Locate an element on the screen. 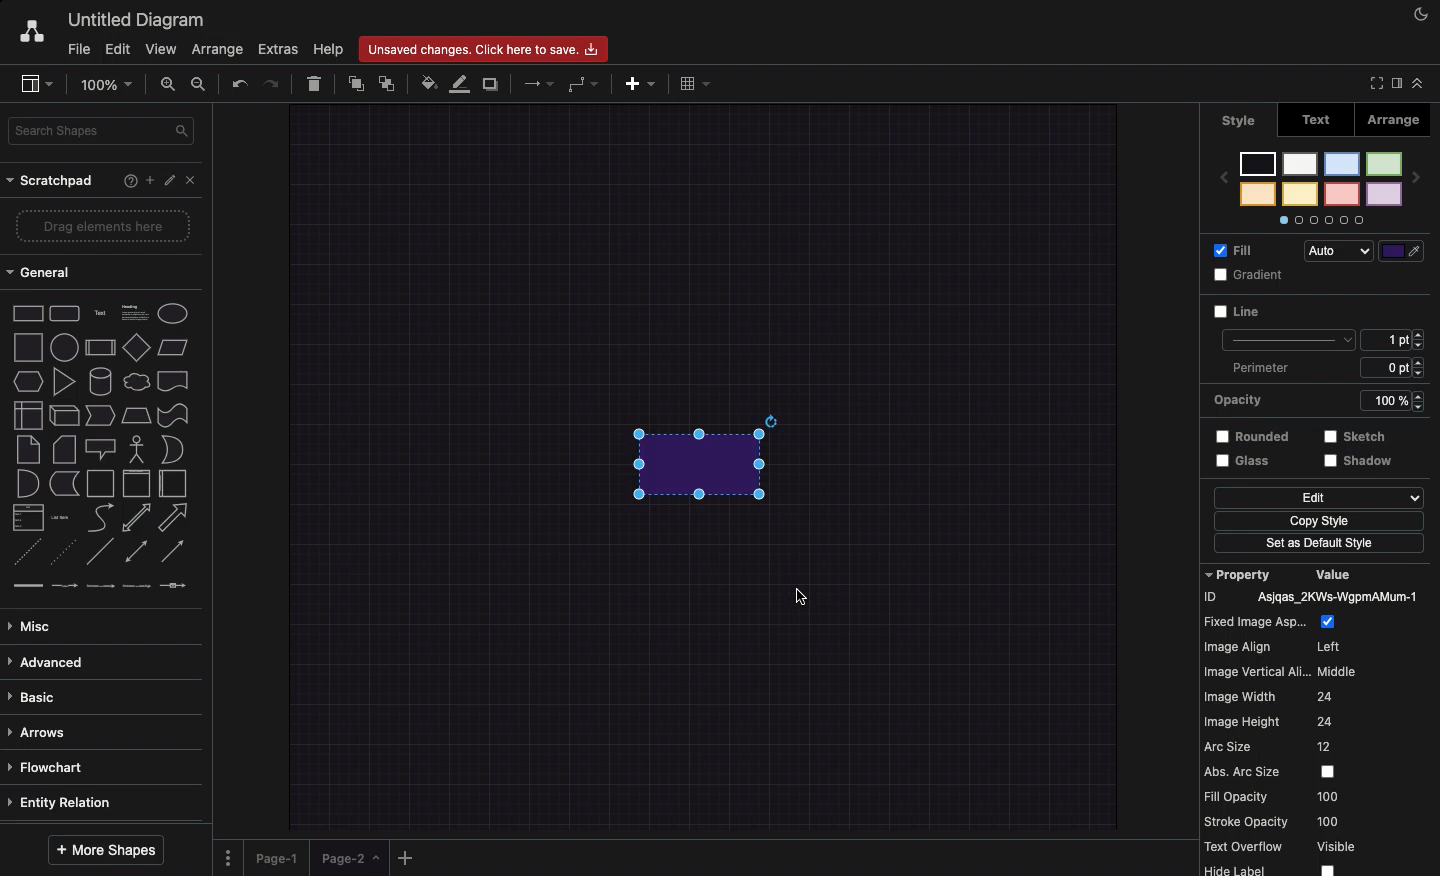 The height and width of the screenshot is (876, 1440). and is located at coordinates (27, 484).